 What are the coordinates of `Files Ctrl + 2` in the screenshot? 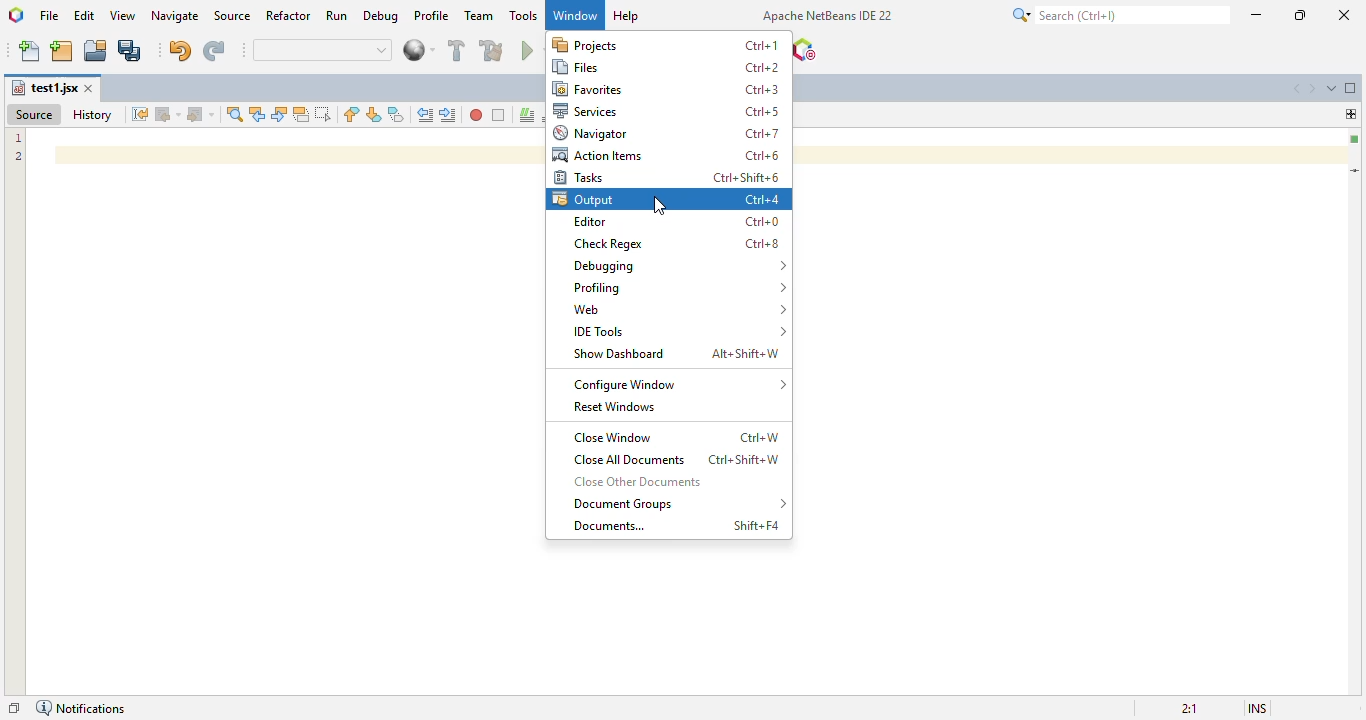 It's located at (666, 68).